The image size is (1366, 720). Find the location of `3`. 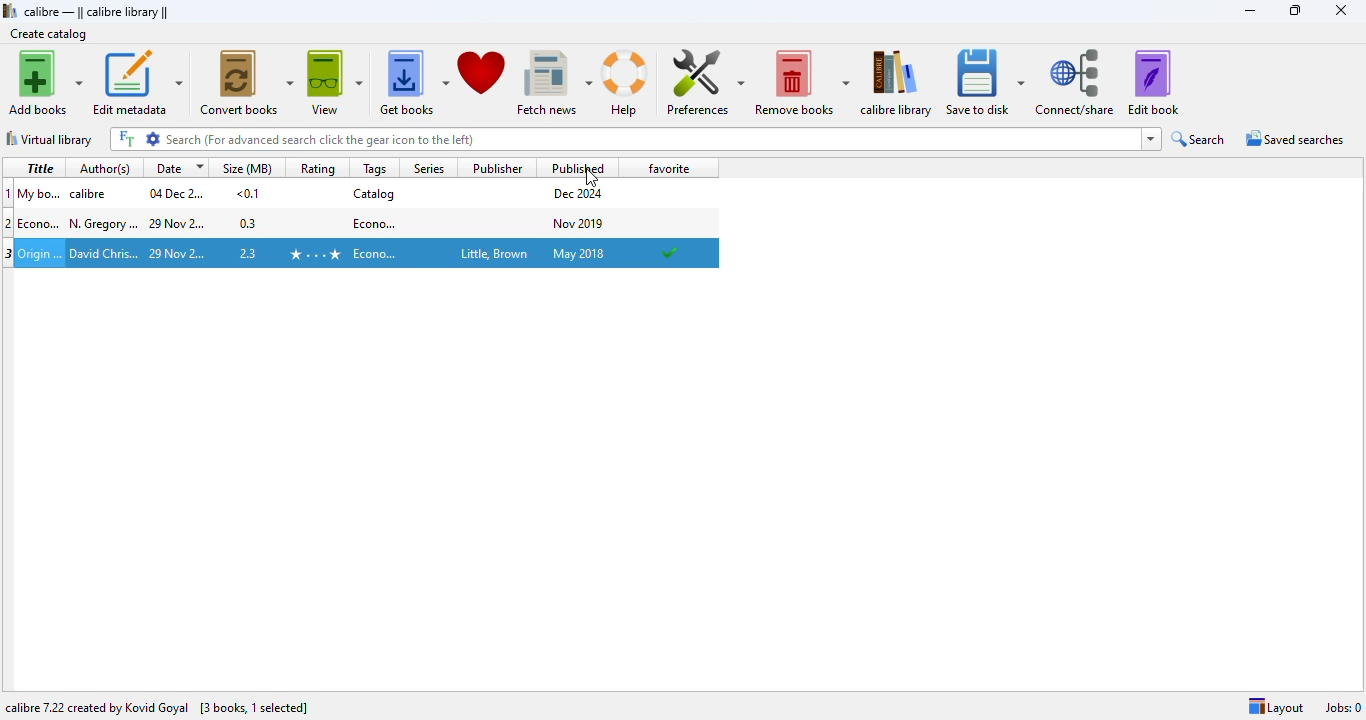

3 is located at coordinates (9, 254).